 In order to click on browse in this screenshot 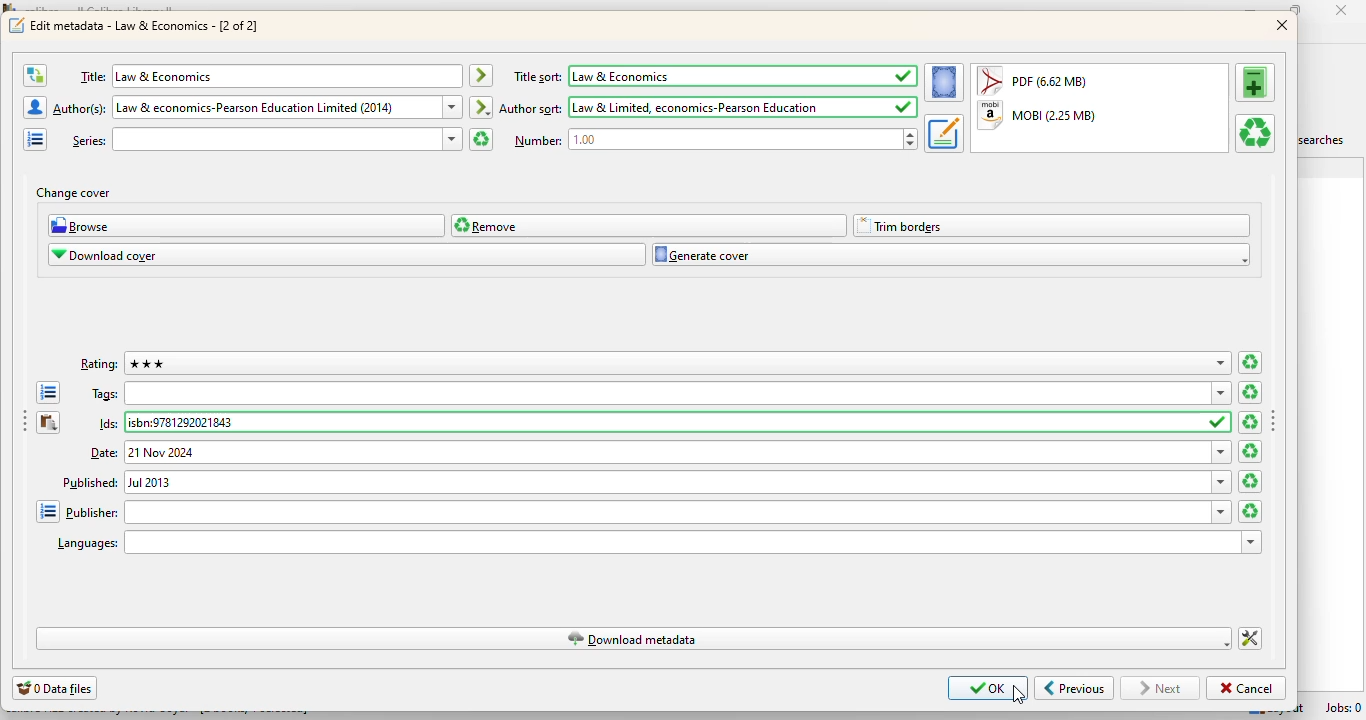, I will do `click(247, 226)`.